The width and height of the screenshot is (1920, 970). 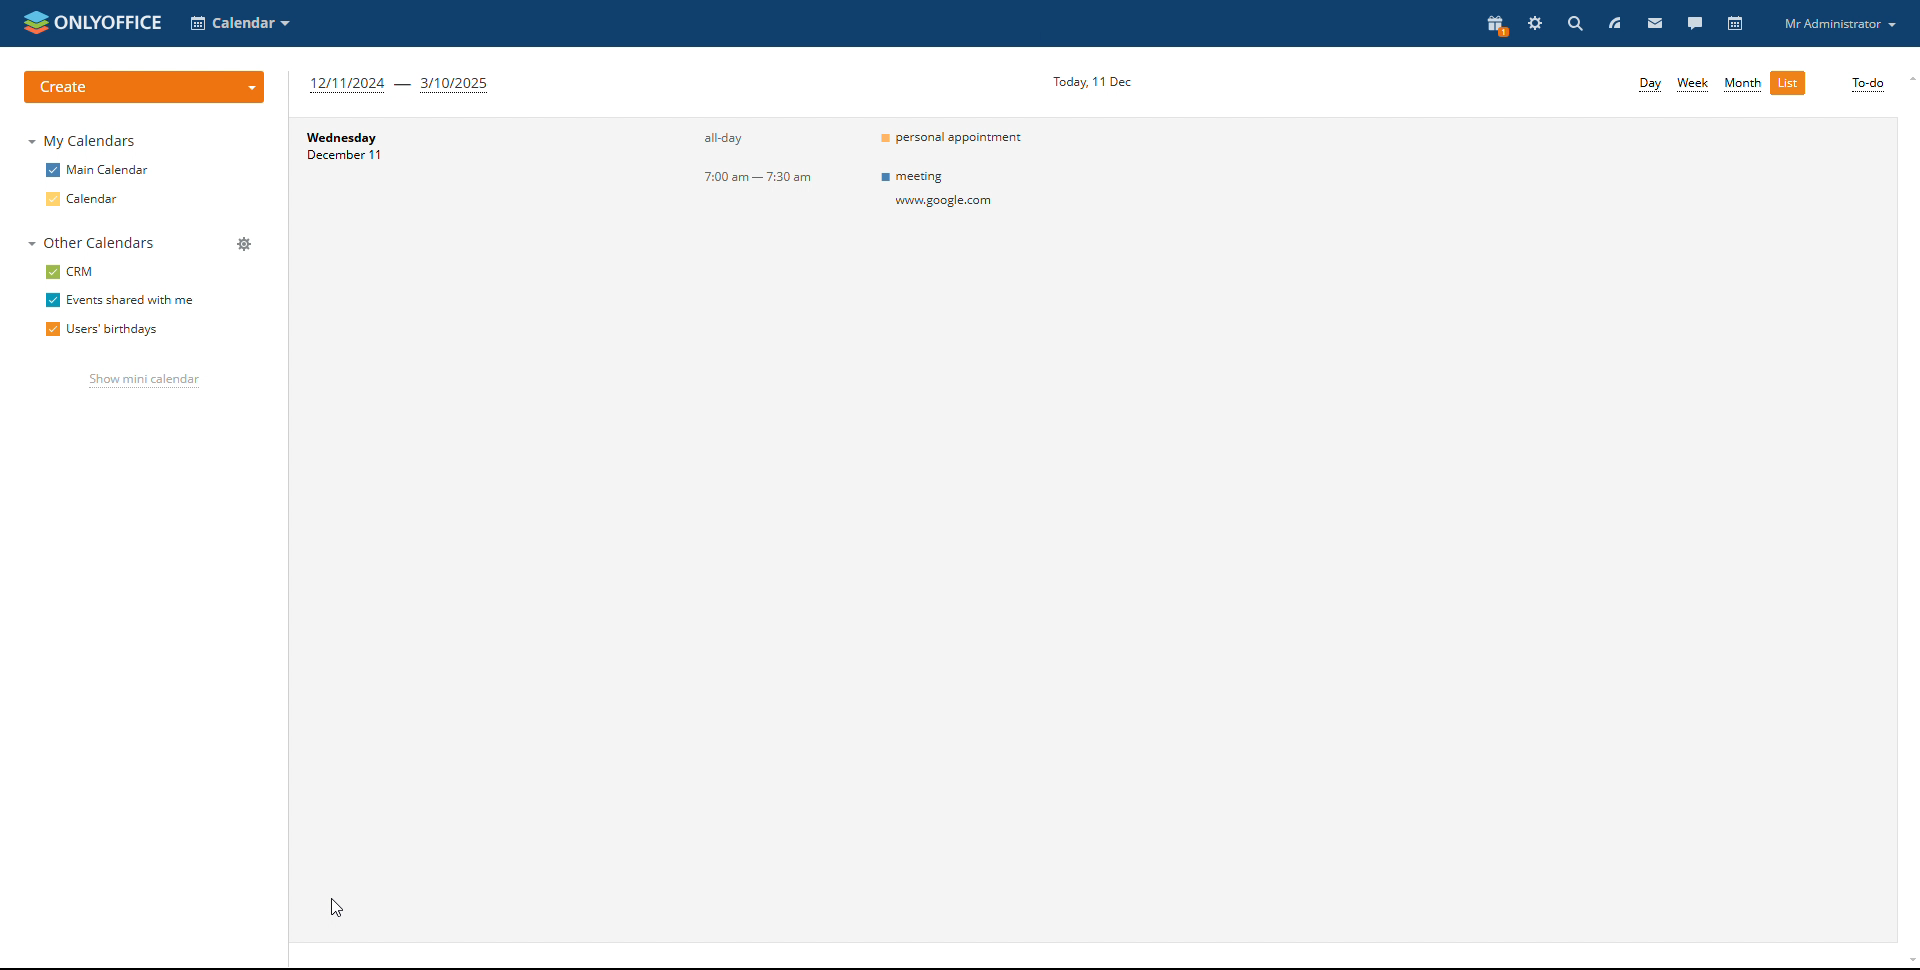 What do you see at coordinates (1788, 83) in the screenshot?
I see `list view` at bounding box center [1788, 83].